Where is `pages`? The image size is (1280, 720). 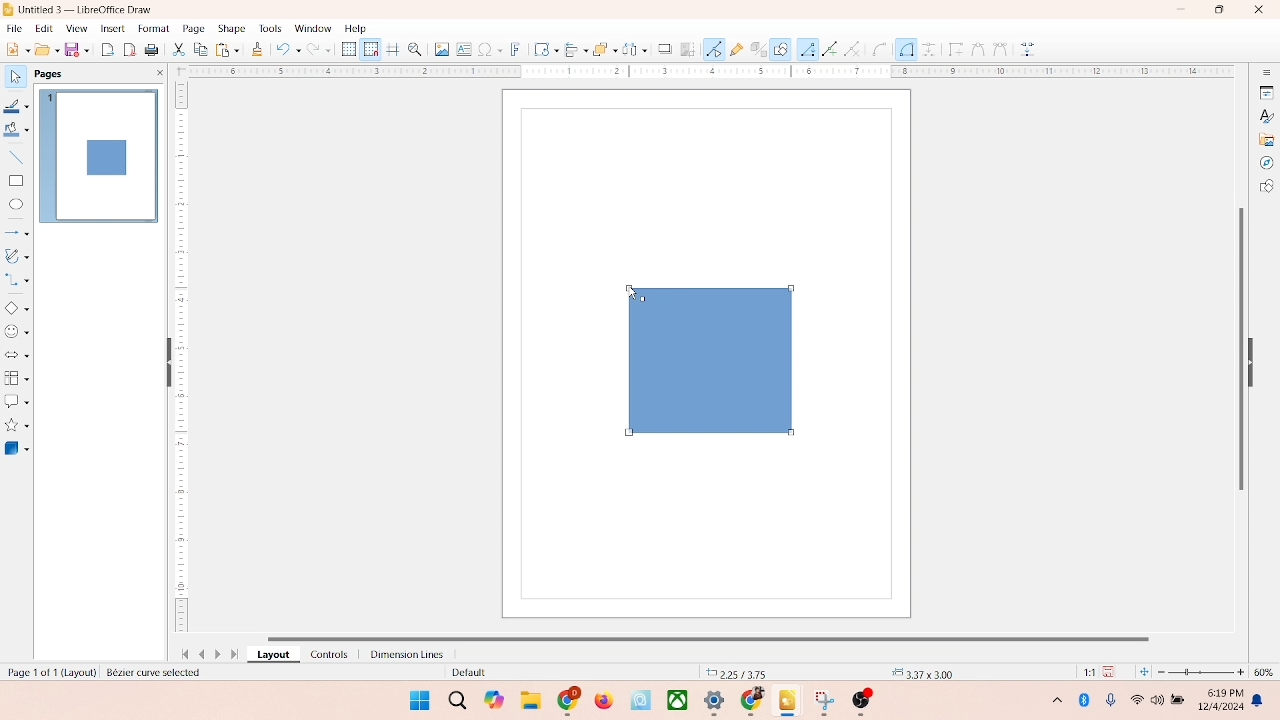
pages is located at coordinates (47, 72).